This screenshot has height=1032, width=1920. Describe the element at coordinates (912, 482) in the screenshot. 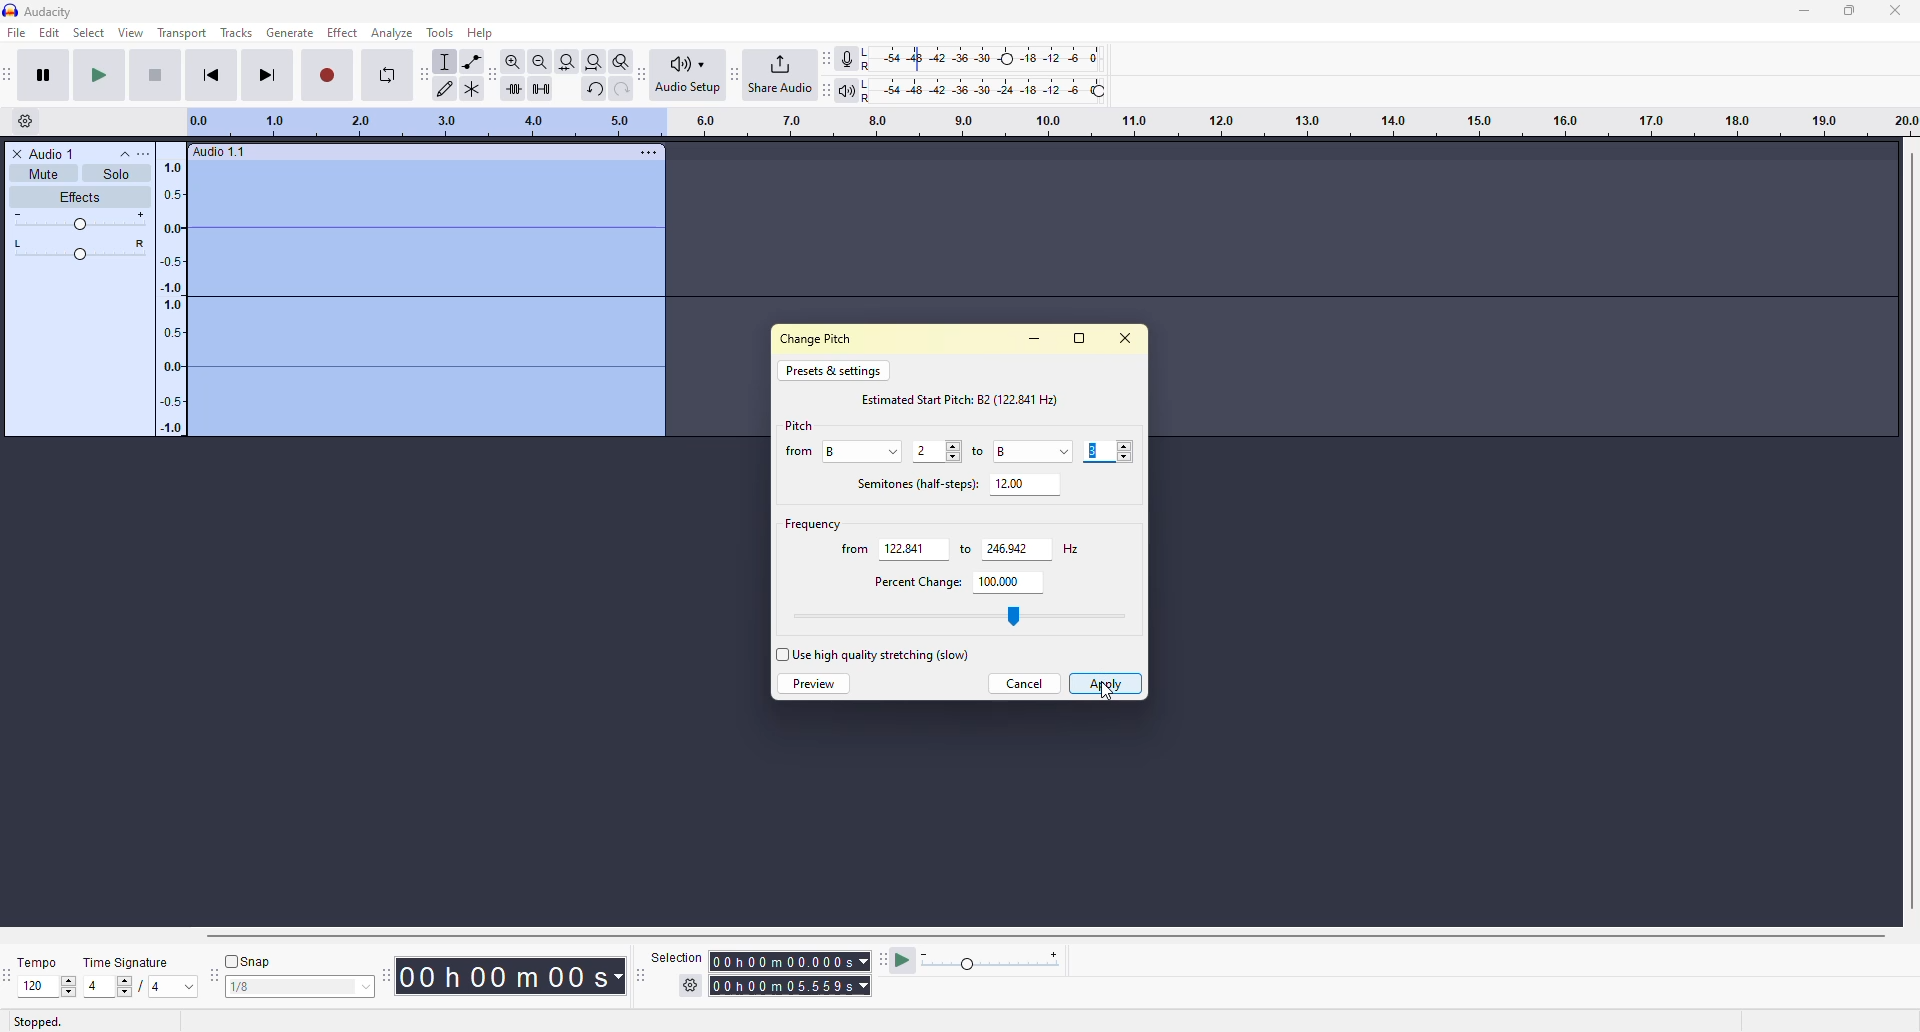

I see `semitones` at that location.